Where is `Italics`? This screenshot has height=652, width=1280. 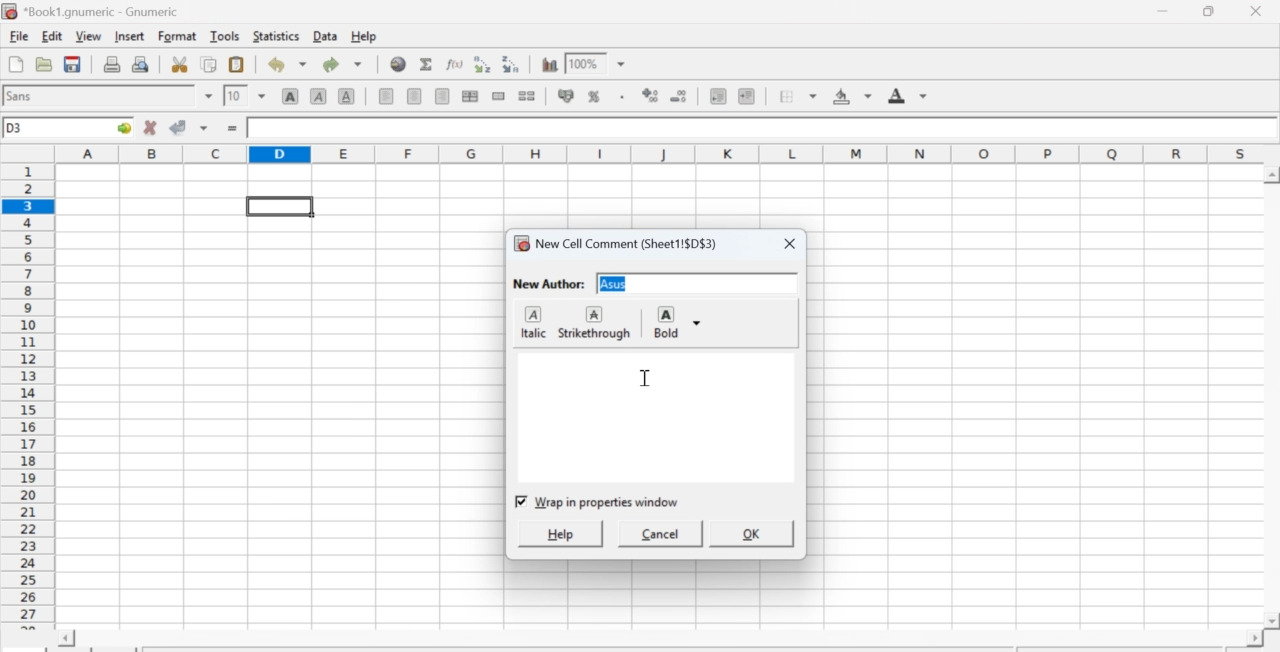
Italics is located at coordinates (318, 96).